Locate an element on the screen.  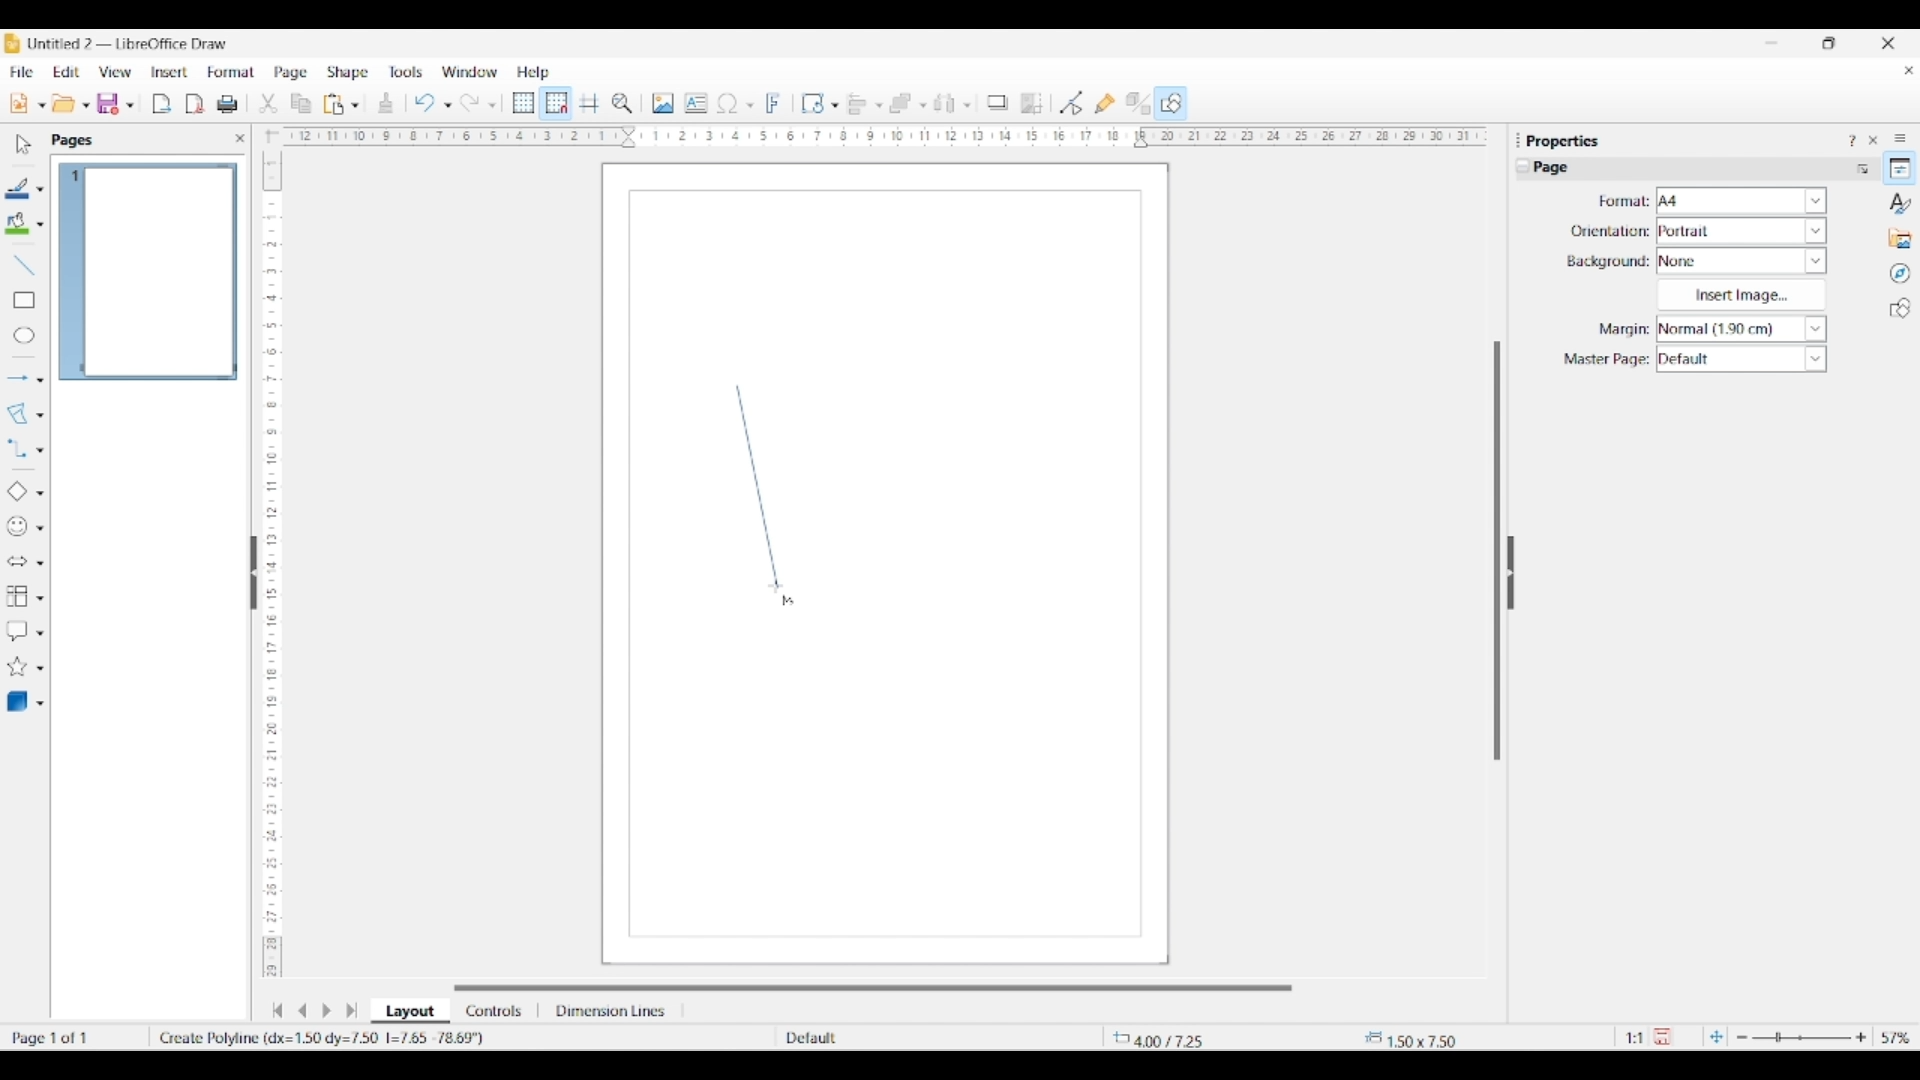
Insert line is located at coordinates (23, 264).